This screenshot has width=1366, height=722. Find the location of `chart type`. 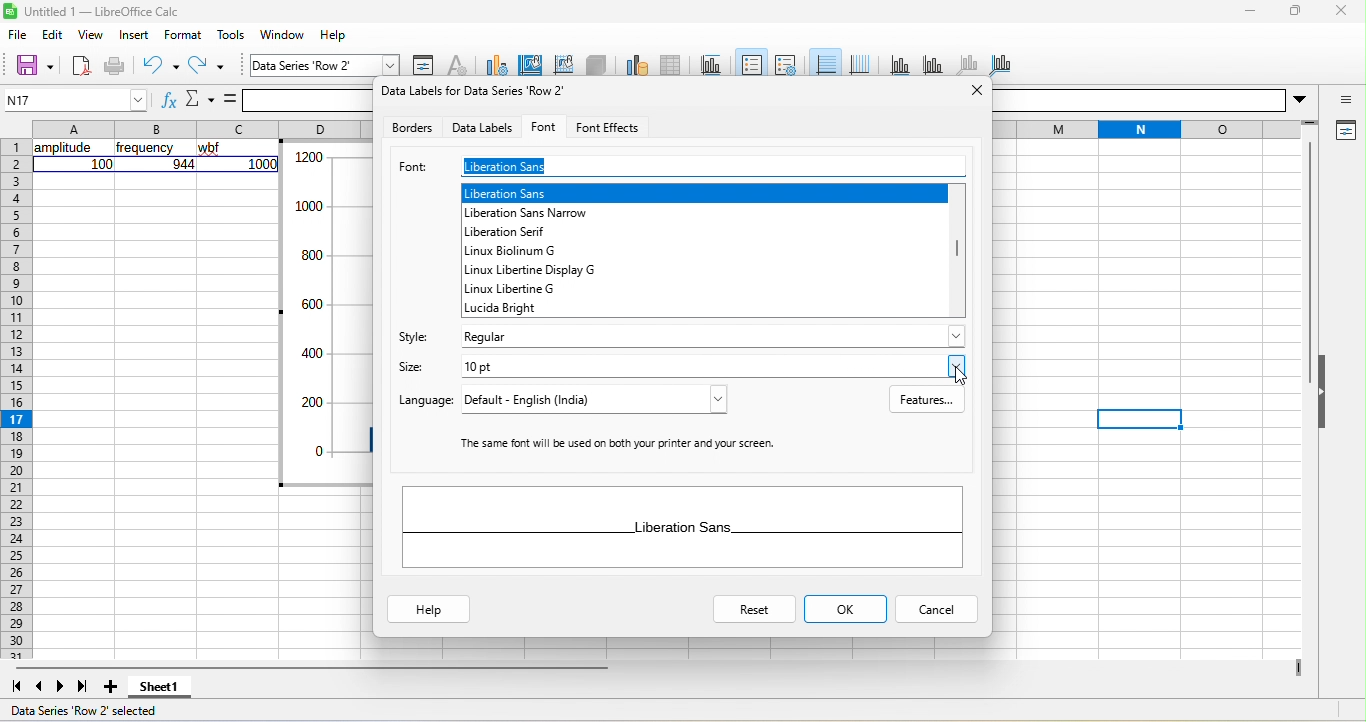

chart type is located at coordinates (494, 63).